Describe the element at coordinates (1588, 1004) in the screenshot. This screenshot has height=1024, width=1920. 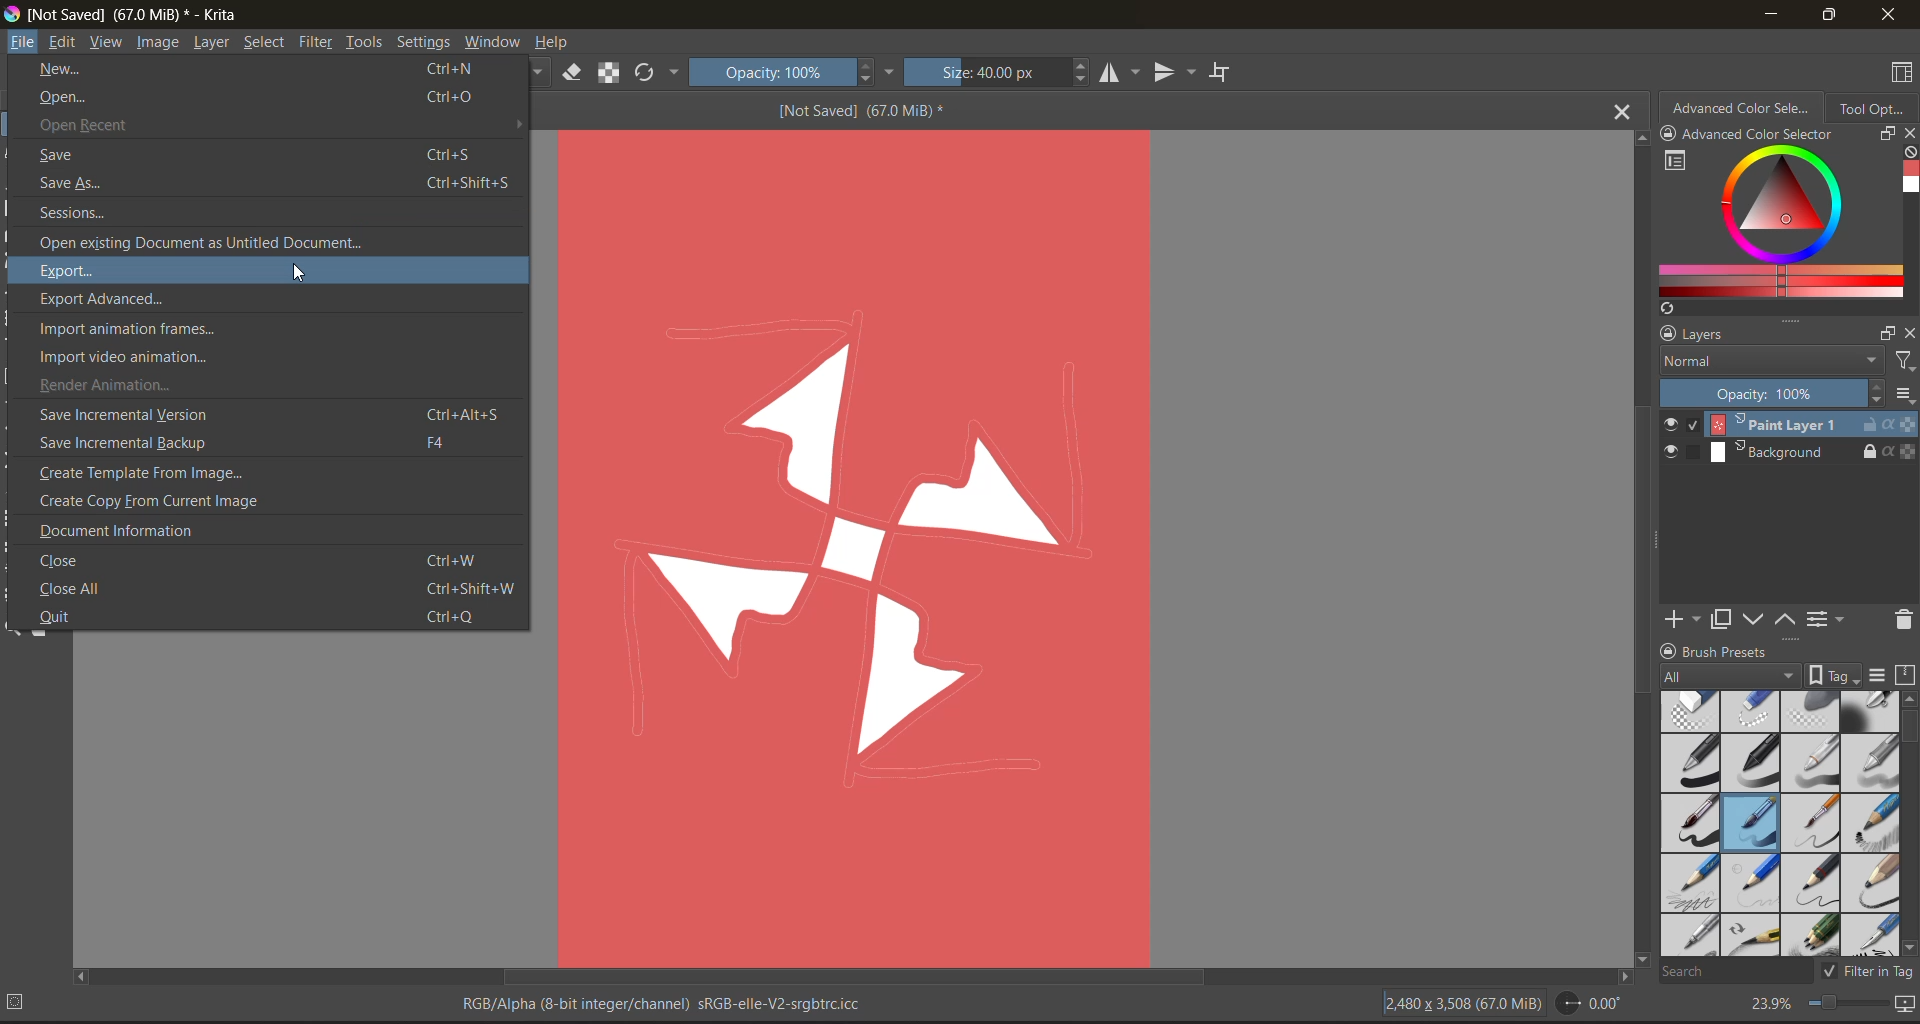
I see `flip angle` at that location.